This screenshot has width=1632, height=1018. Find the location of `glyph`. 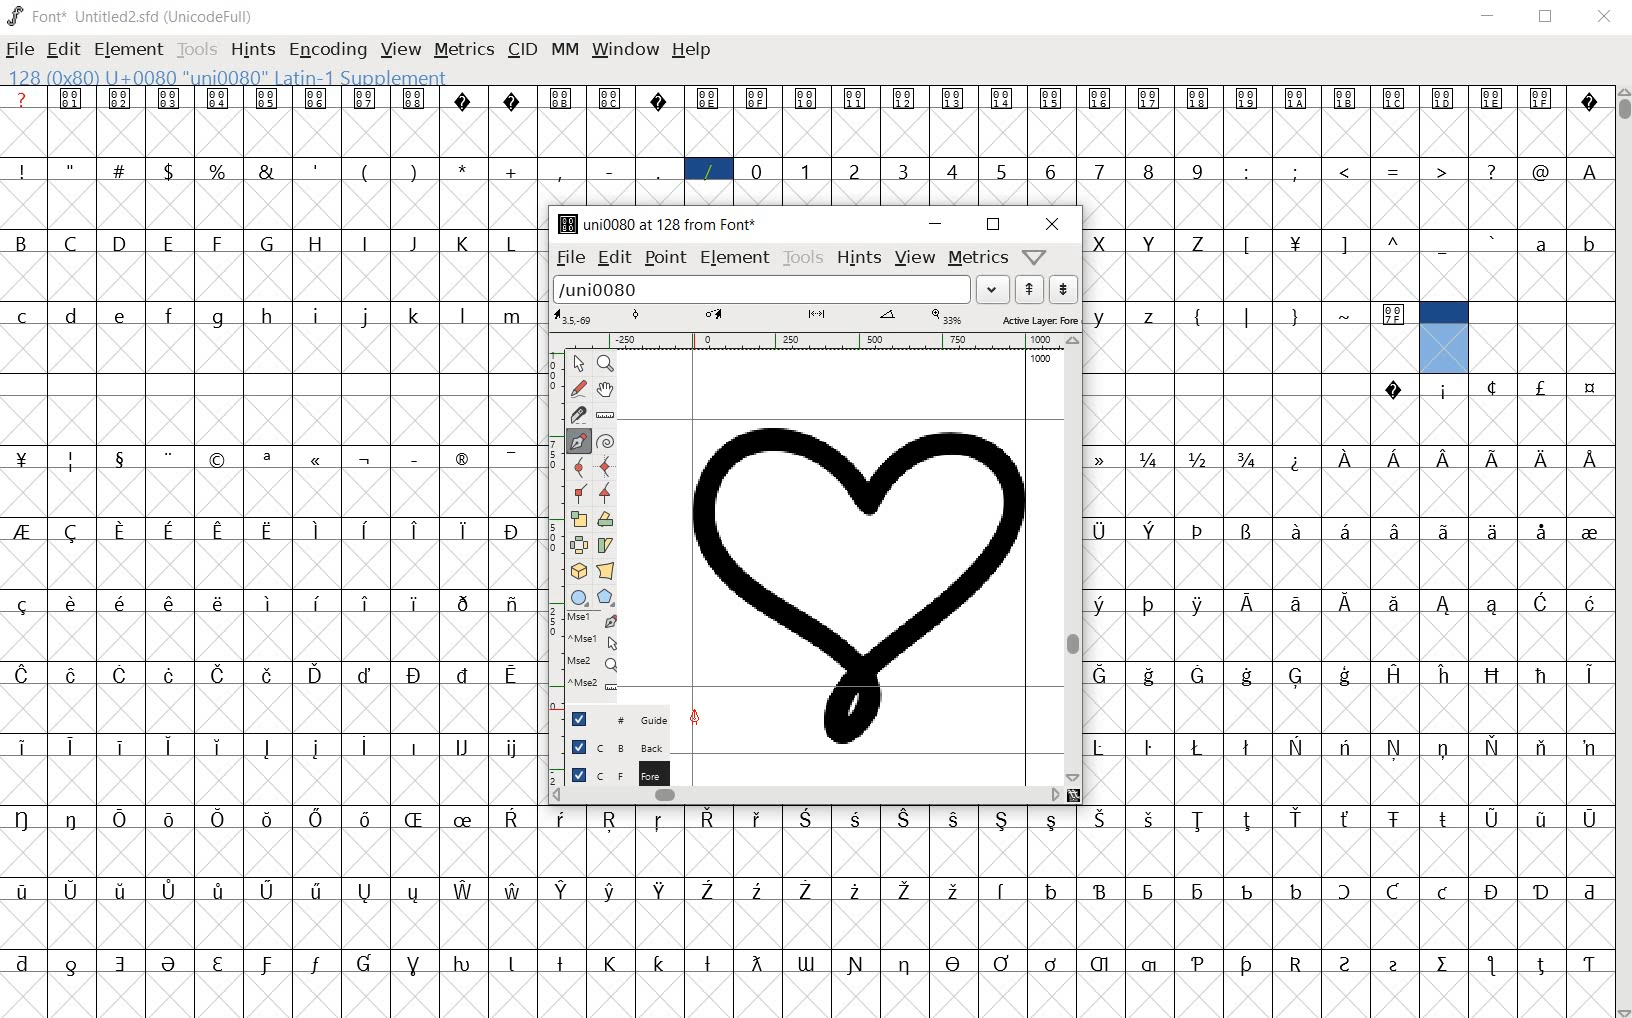

glyph is located at coordinates (218, 98).